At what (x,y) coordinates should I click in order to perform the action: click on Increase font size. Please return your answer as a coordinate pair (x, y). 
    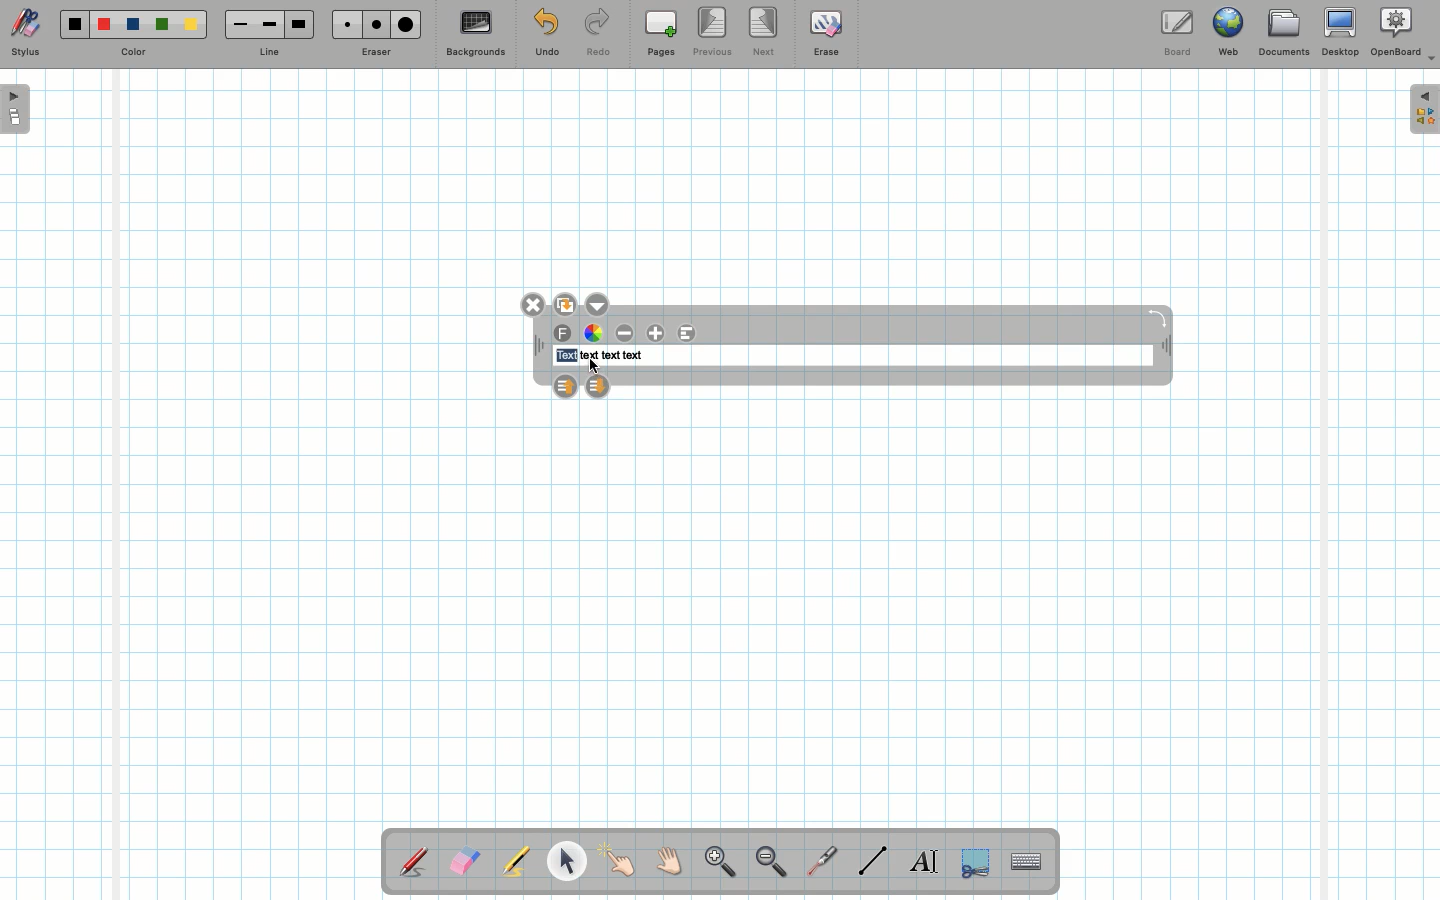
    Looking at the image, I should click on (658, 333).